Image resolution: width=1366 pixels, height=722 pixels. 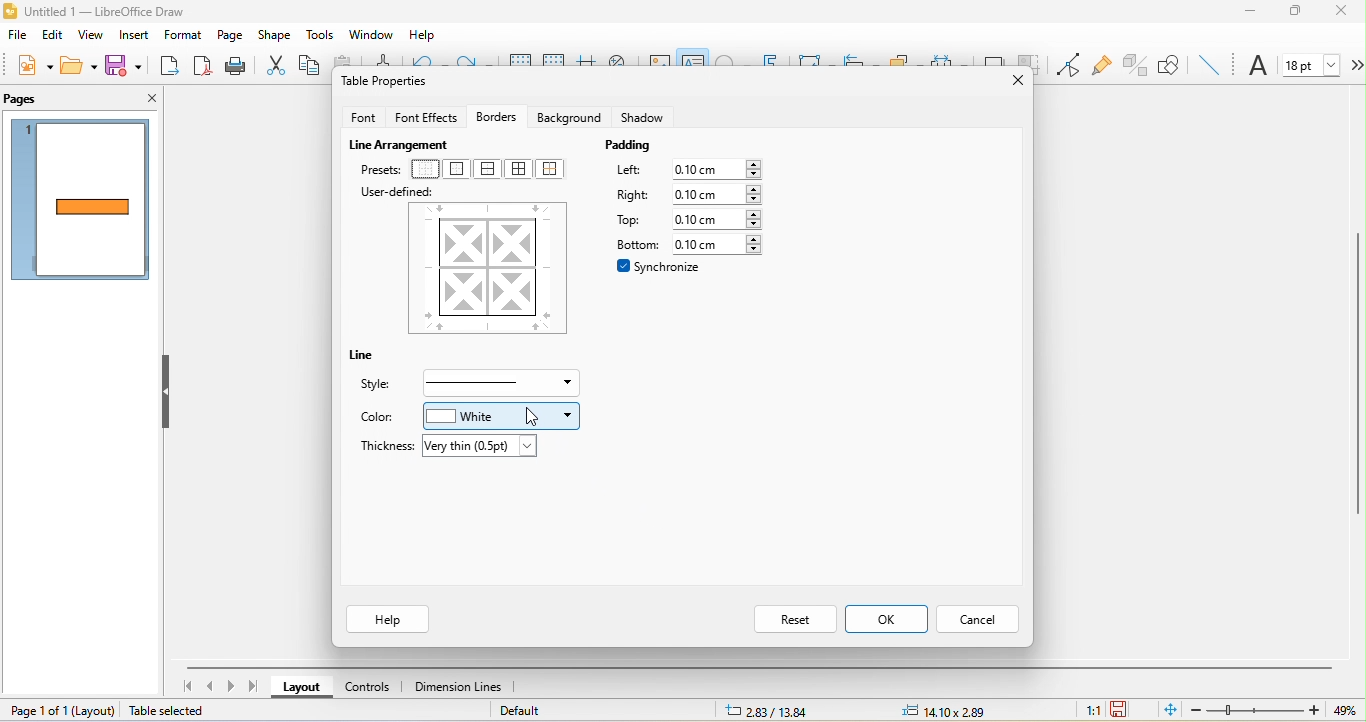 I want to click on left, so click(x=627, y=172).